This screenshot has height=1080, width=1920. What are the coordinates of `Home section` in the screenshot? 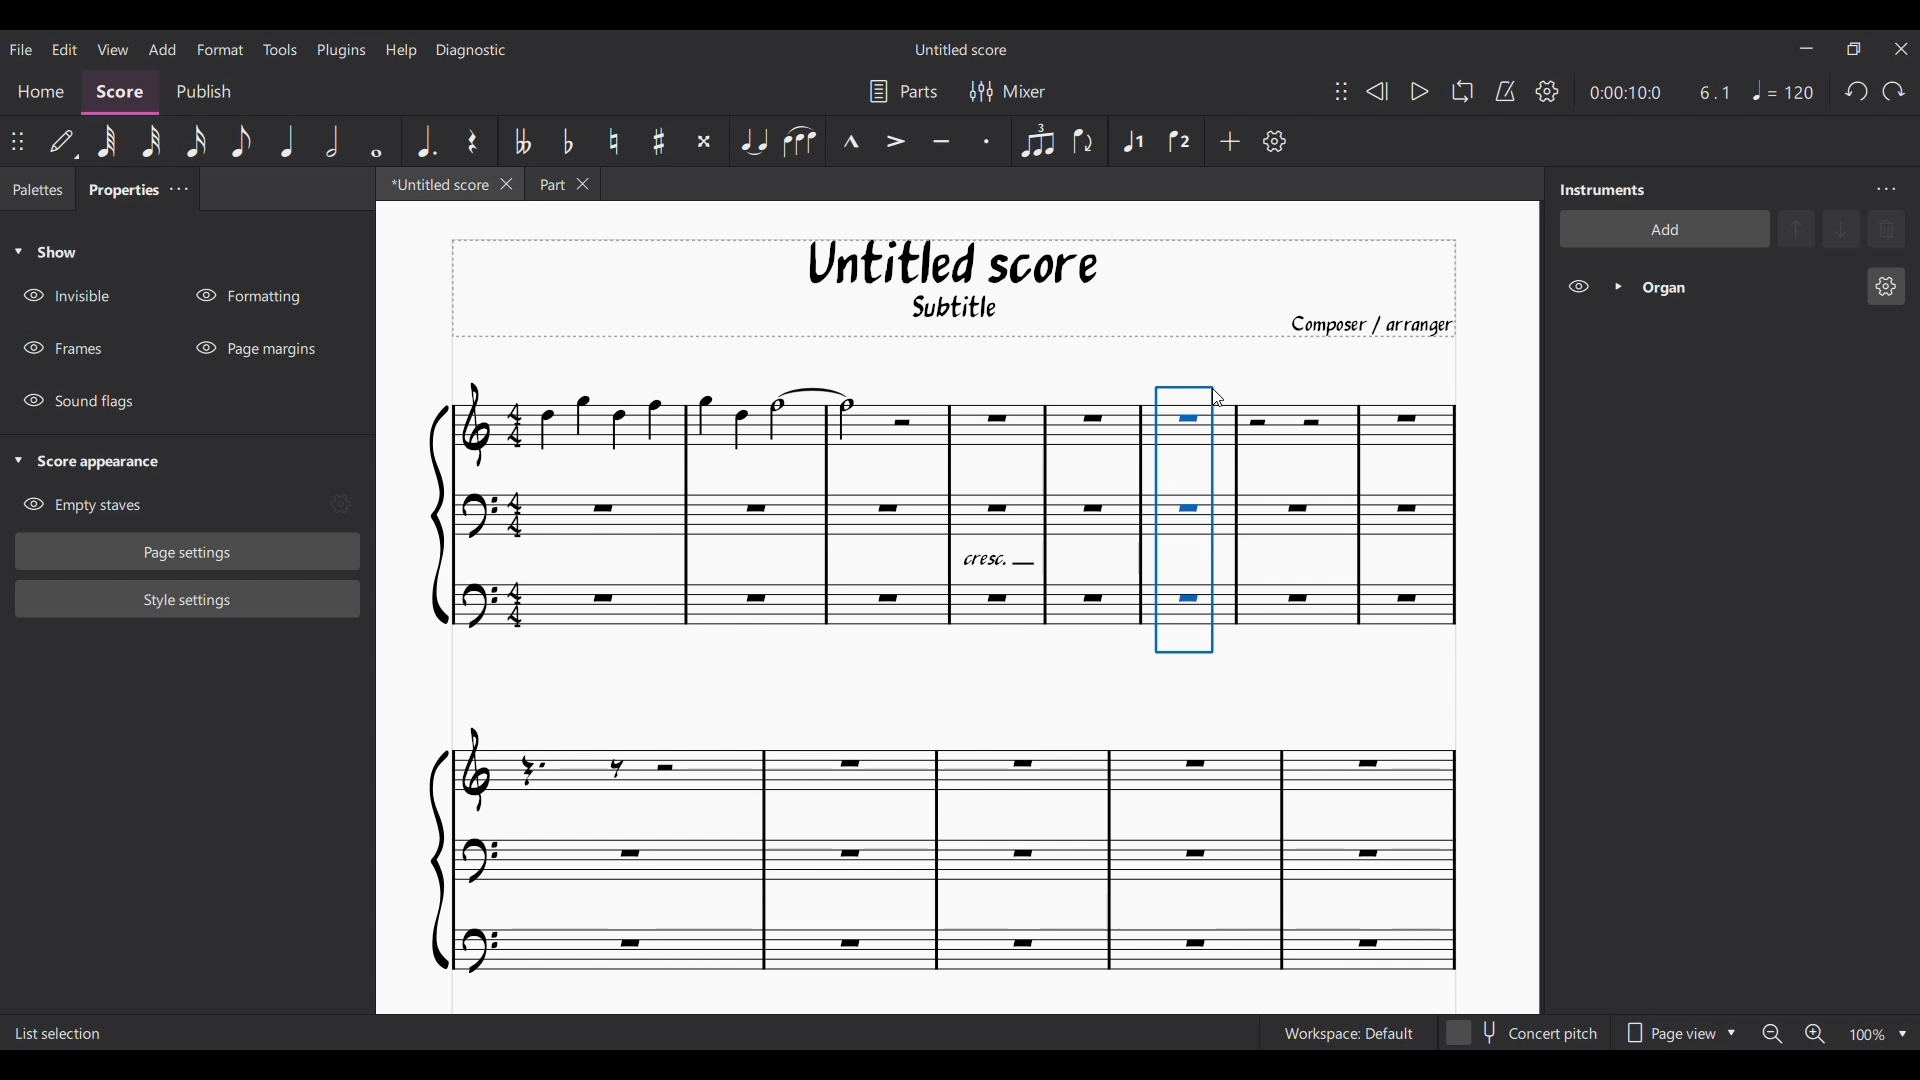 It's located at (40, 93).